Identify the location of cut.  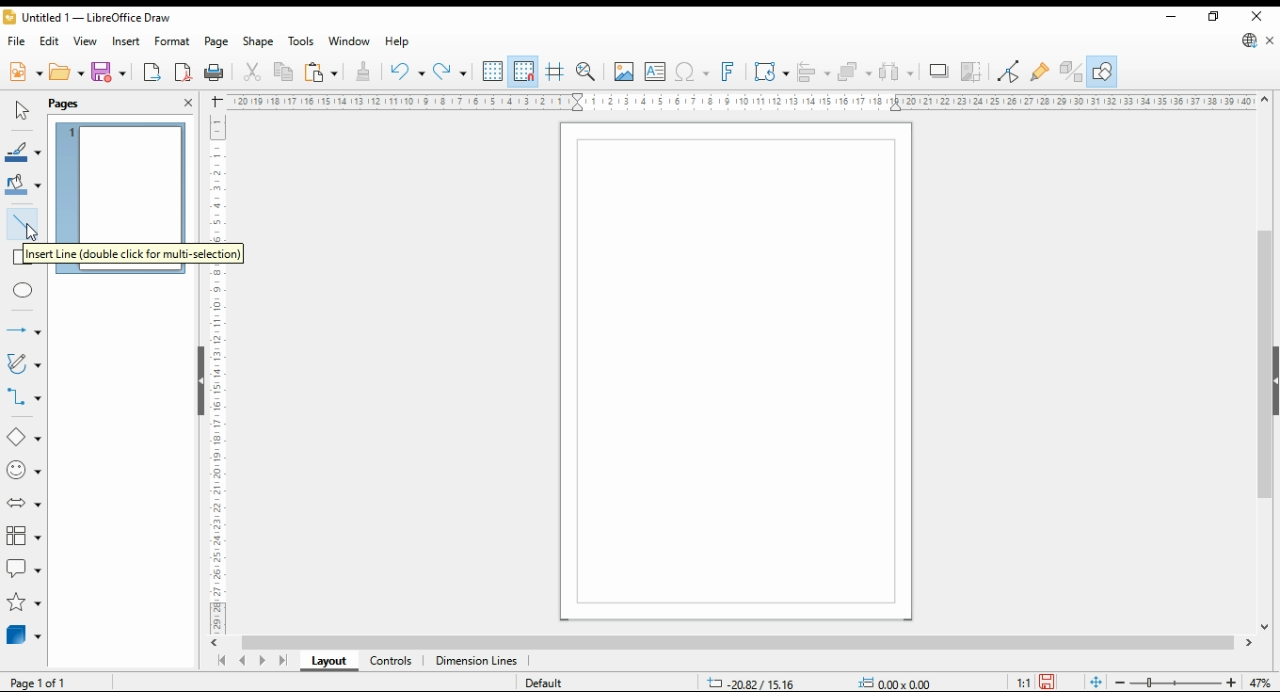
(250, 72).